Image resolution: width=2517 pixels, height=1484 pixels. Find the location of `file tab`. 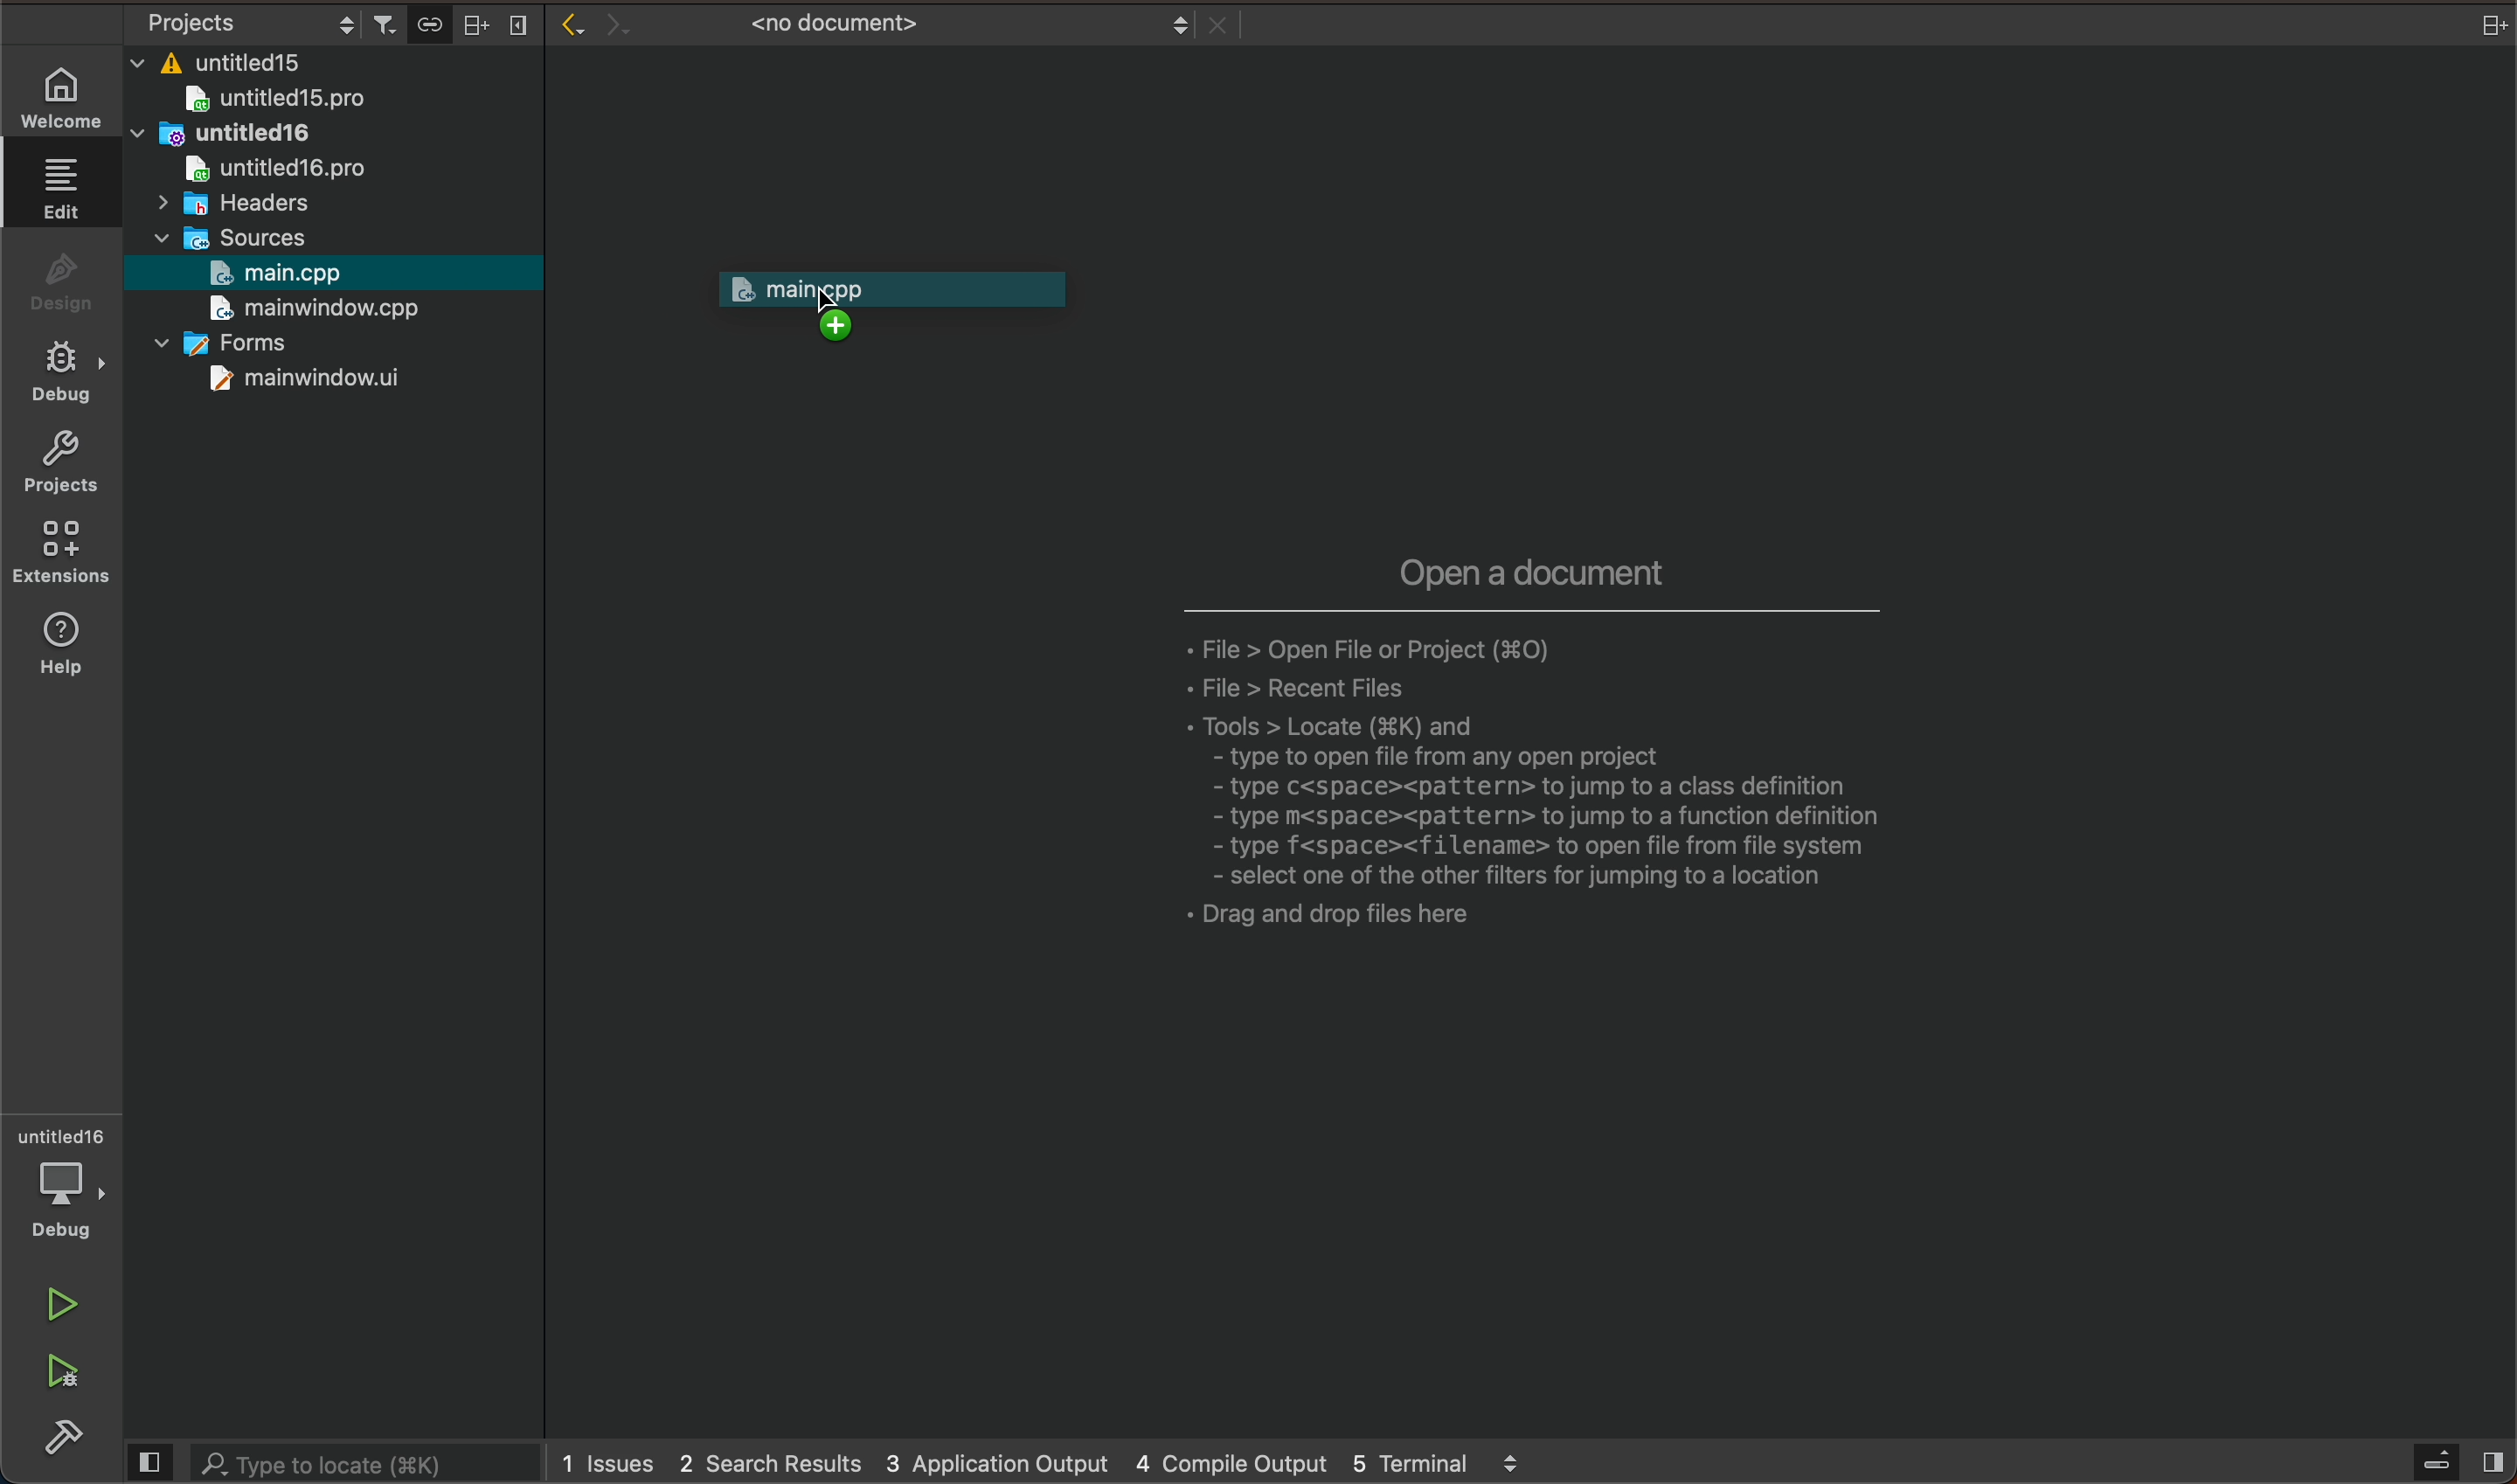

file tab is located at coordinates (907, 24).